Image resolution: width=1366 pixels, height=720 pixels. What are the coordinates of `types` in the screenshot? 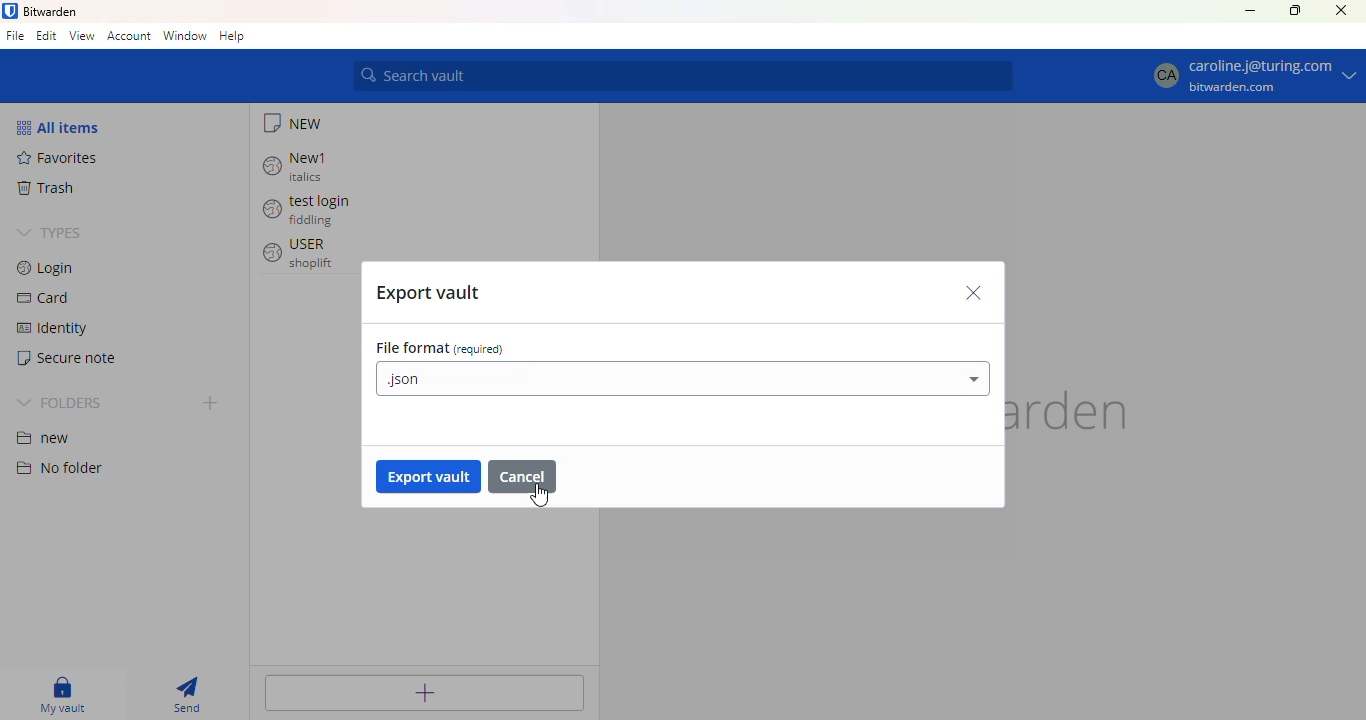 It's located at (50, 234).